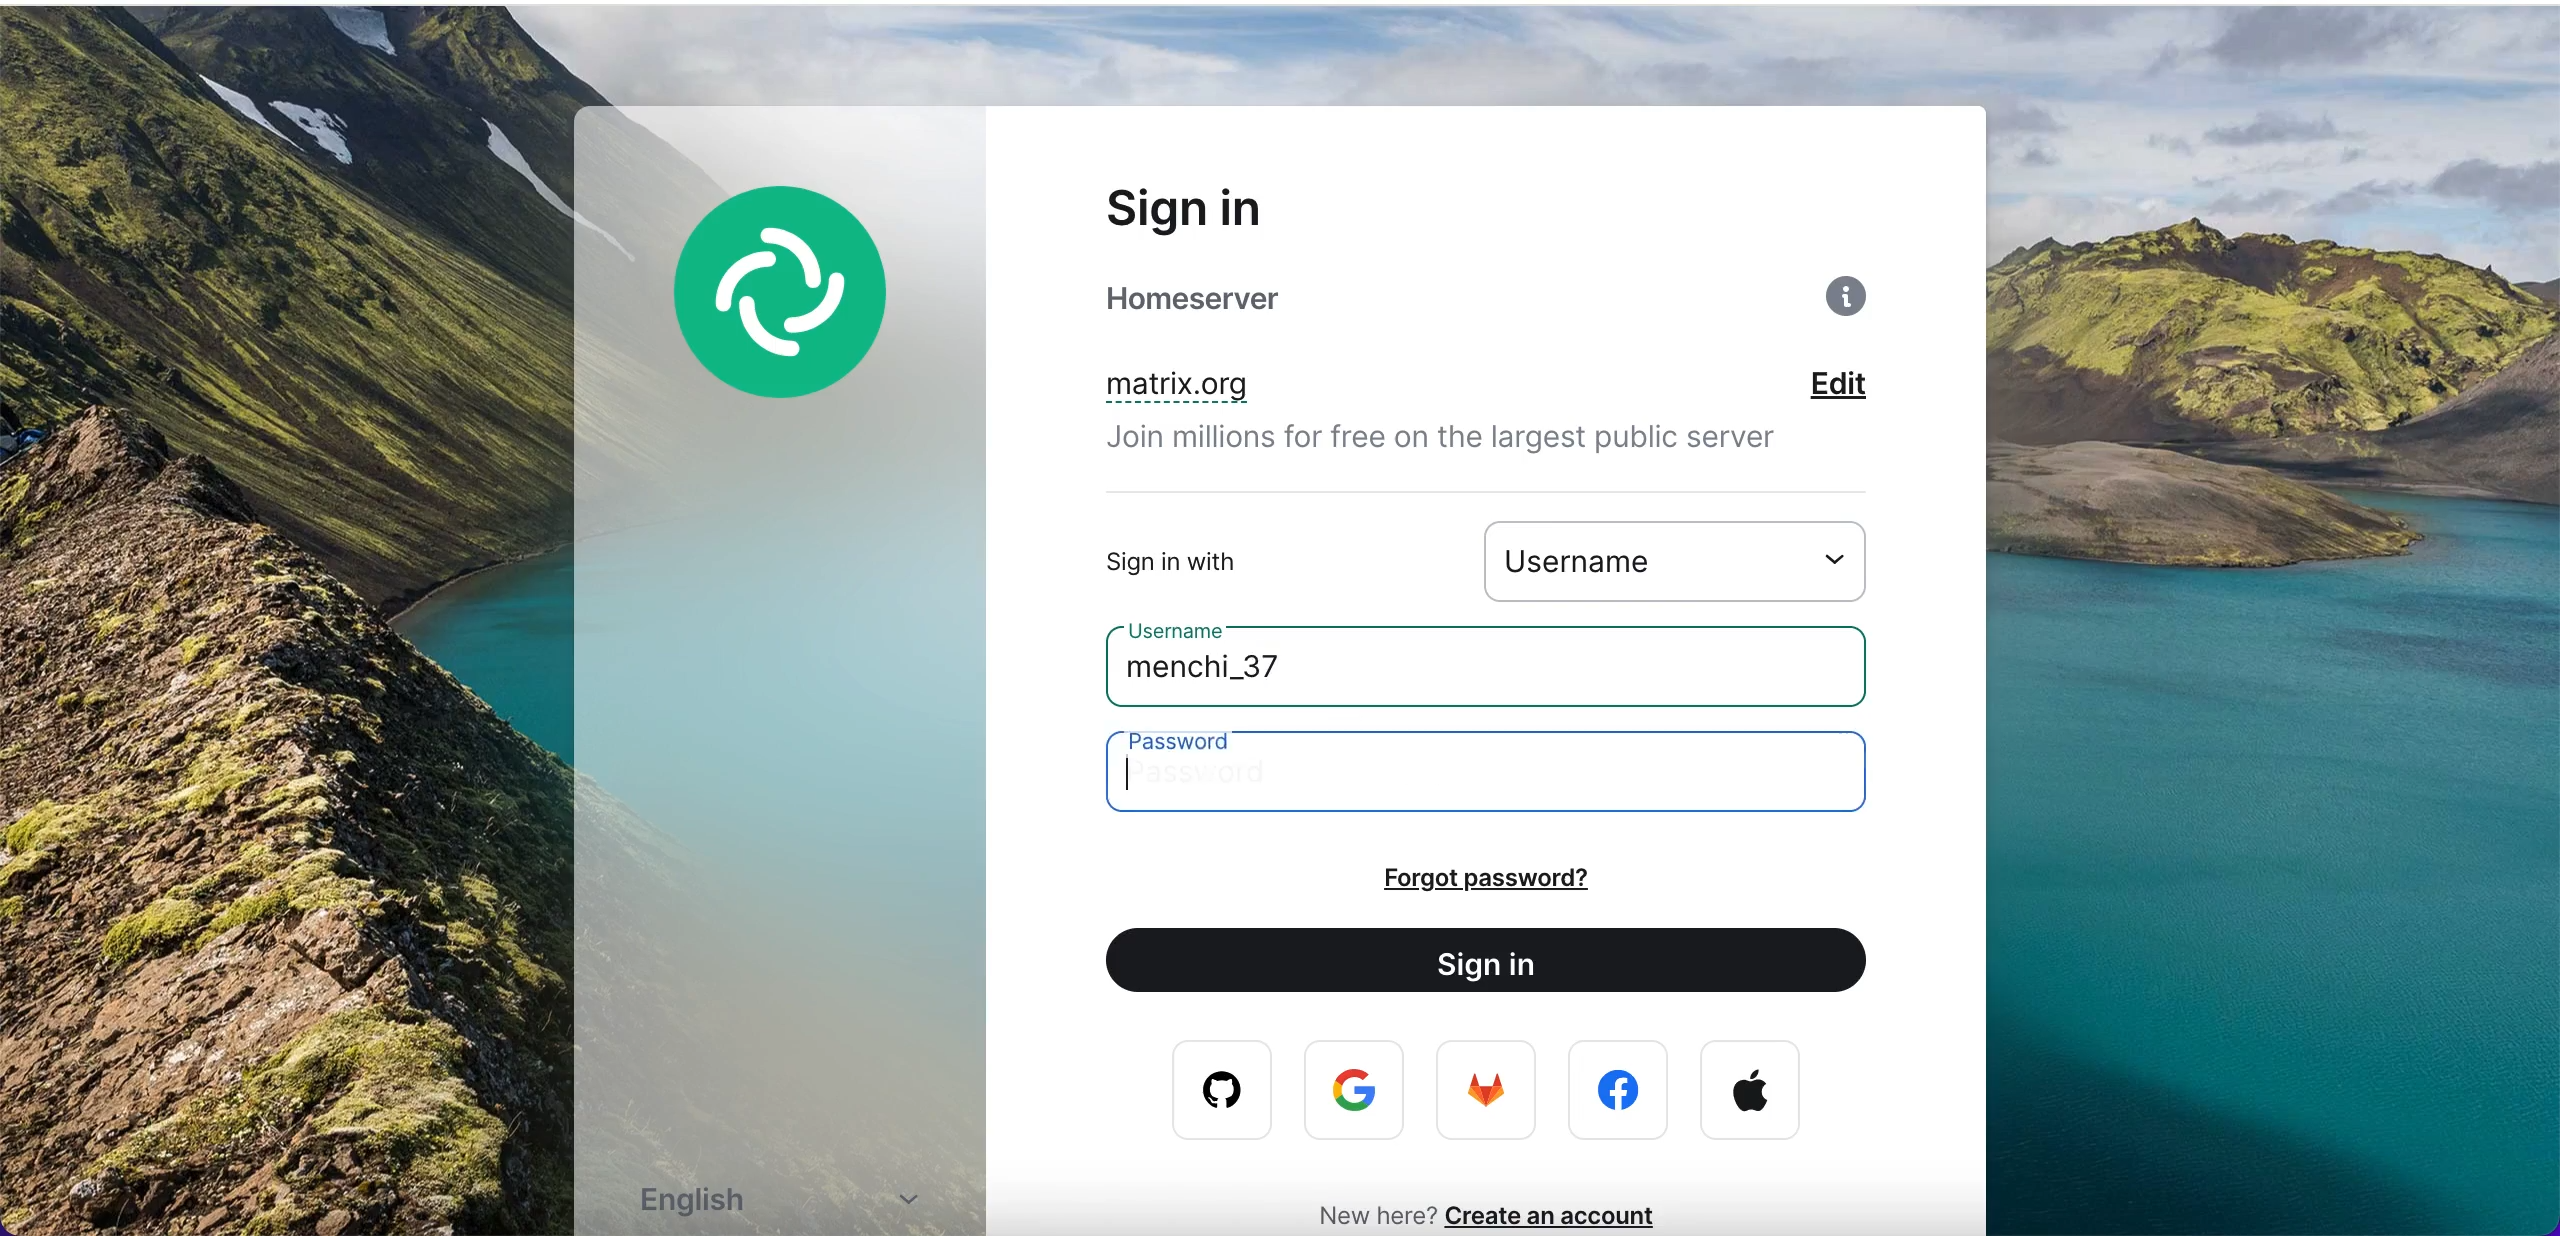 The width and height of the screenshot is (2560, 1236). I want to click on english, so click(792, 1204).